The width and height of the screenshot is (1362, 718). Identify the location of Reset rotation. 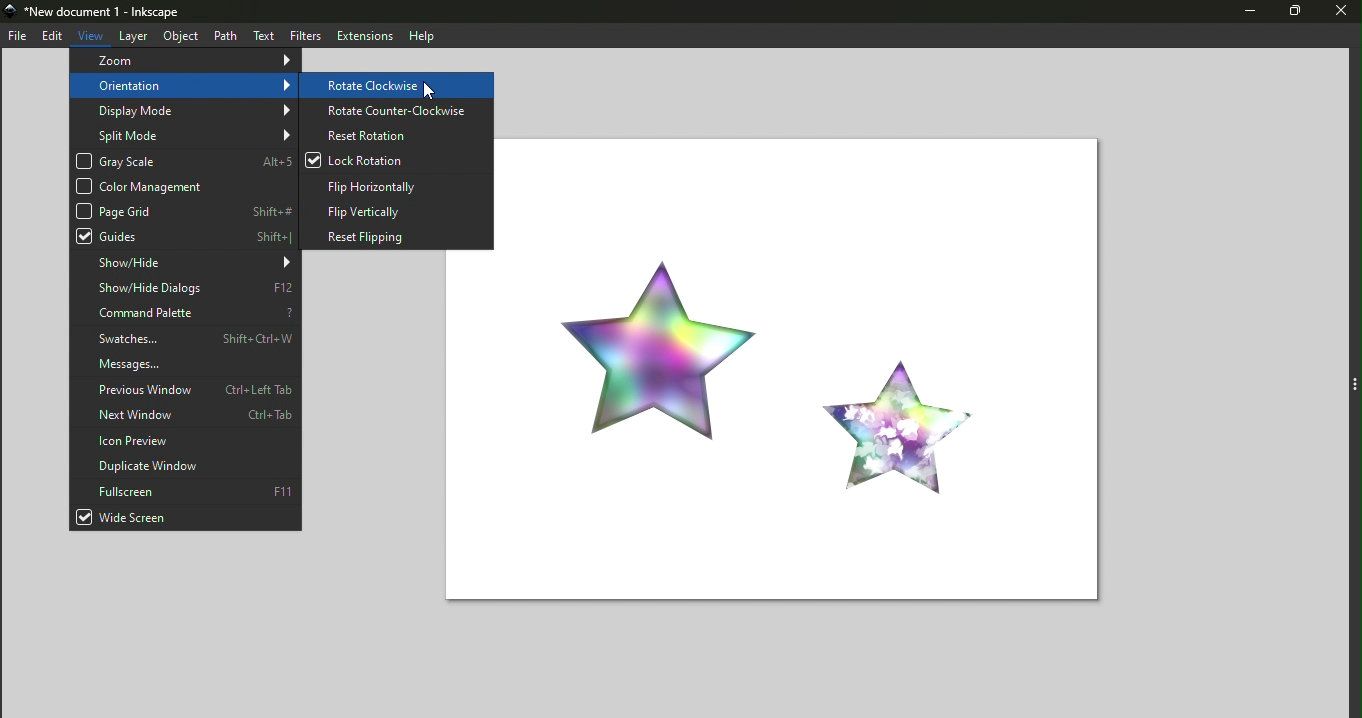
(397, 135).